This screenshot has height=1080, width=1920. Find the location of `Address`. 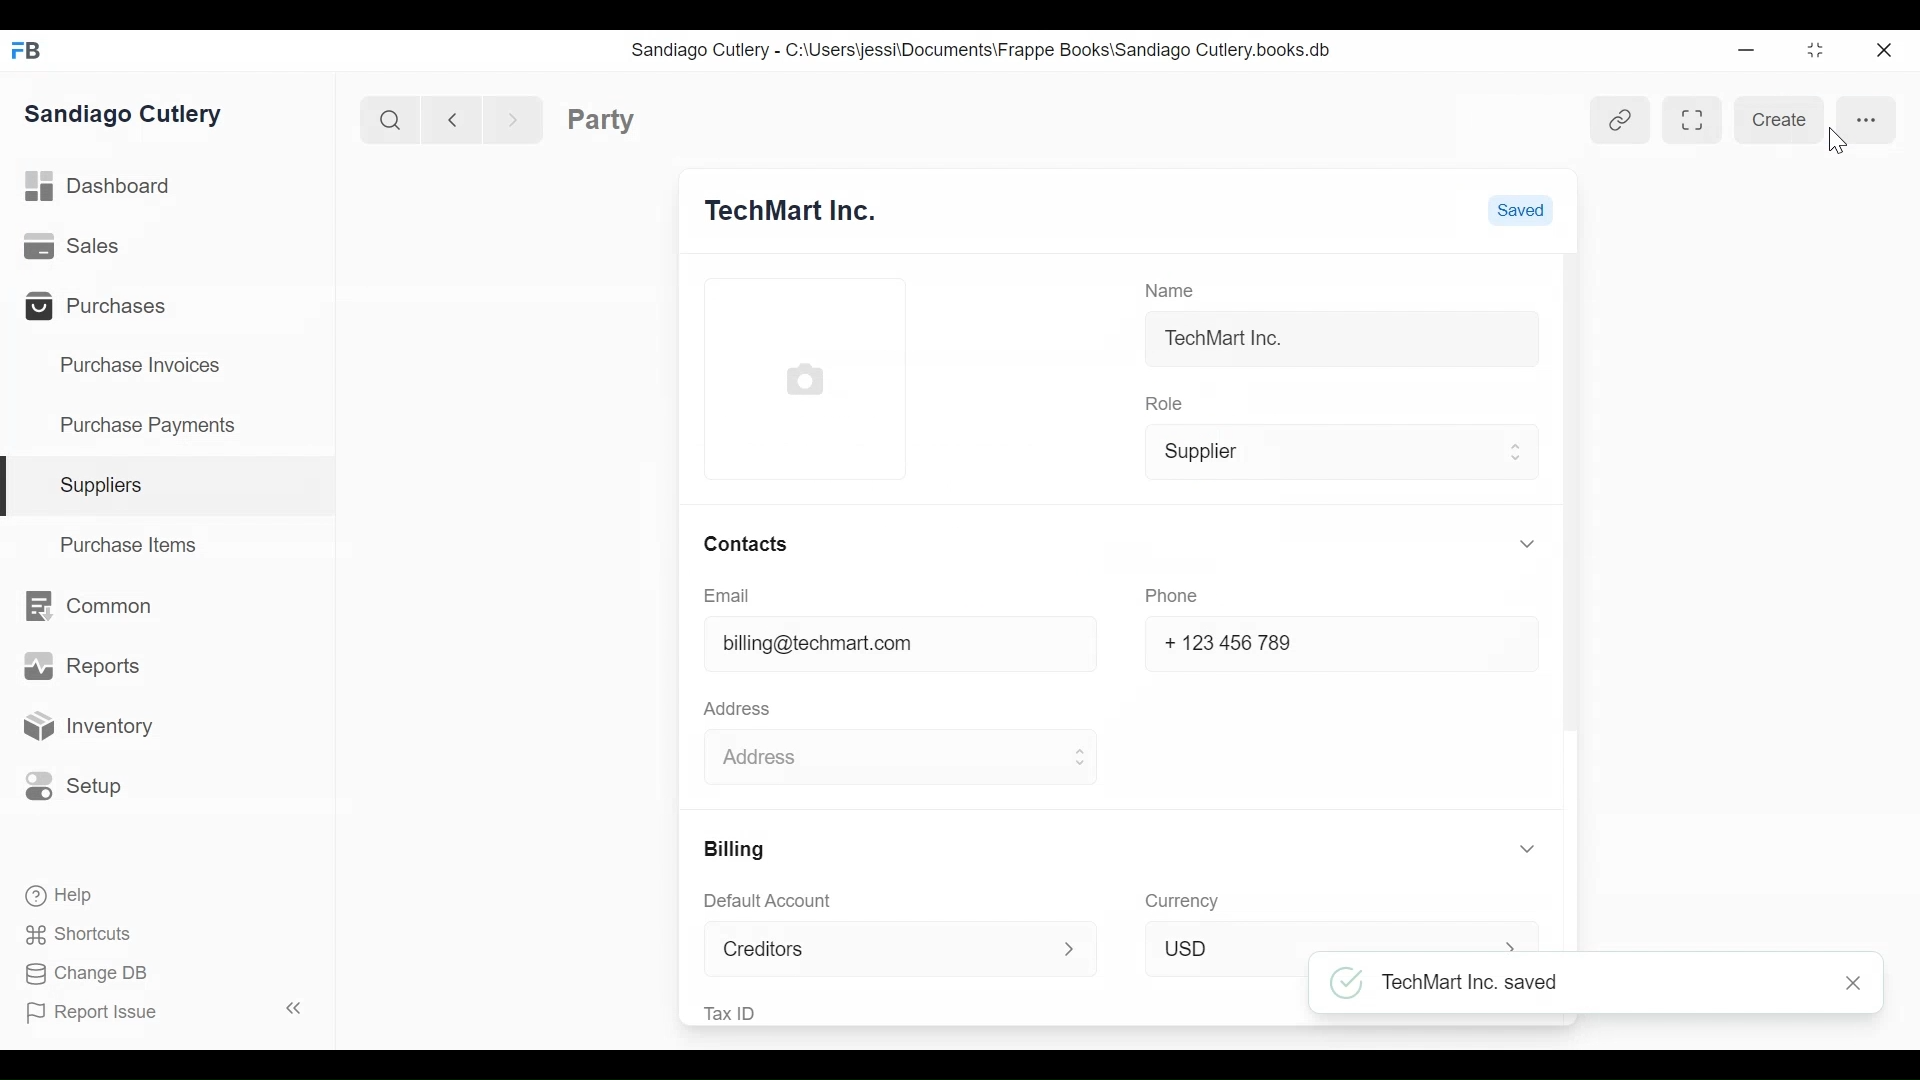

Address is located at coordinates (744, 712).